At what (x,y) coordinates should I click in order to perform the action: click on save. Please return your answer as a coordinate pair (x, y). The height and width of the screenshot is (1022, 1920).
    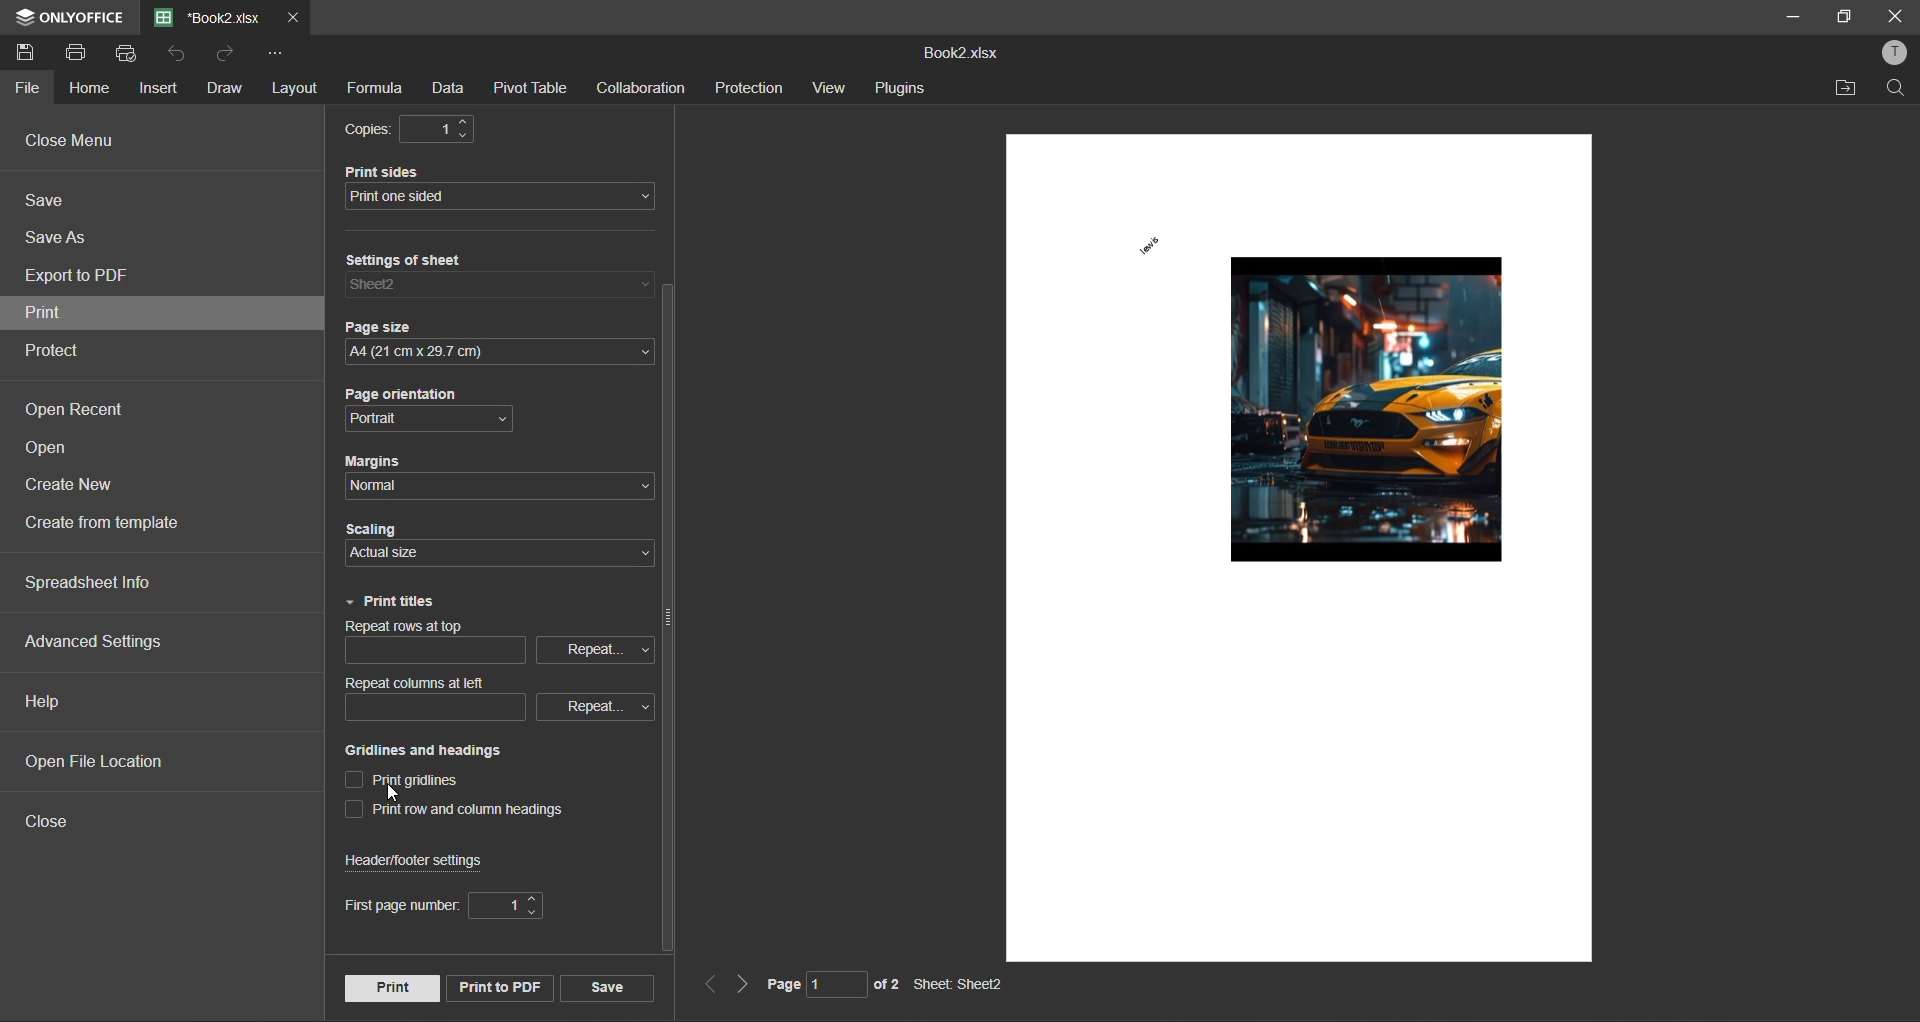
    Looking at the image, I should click on (50, 199).